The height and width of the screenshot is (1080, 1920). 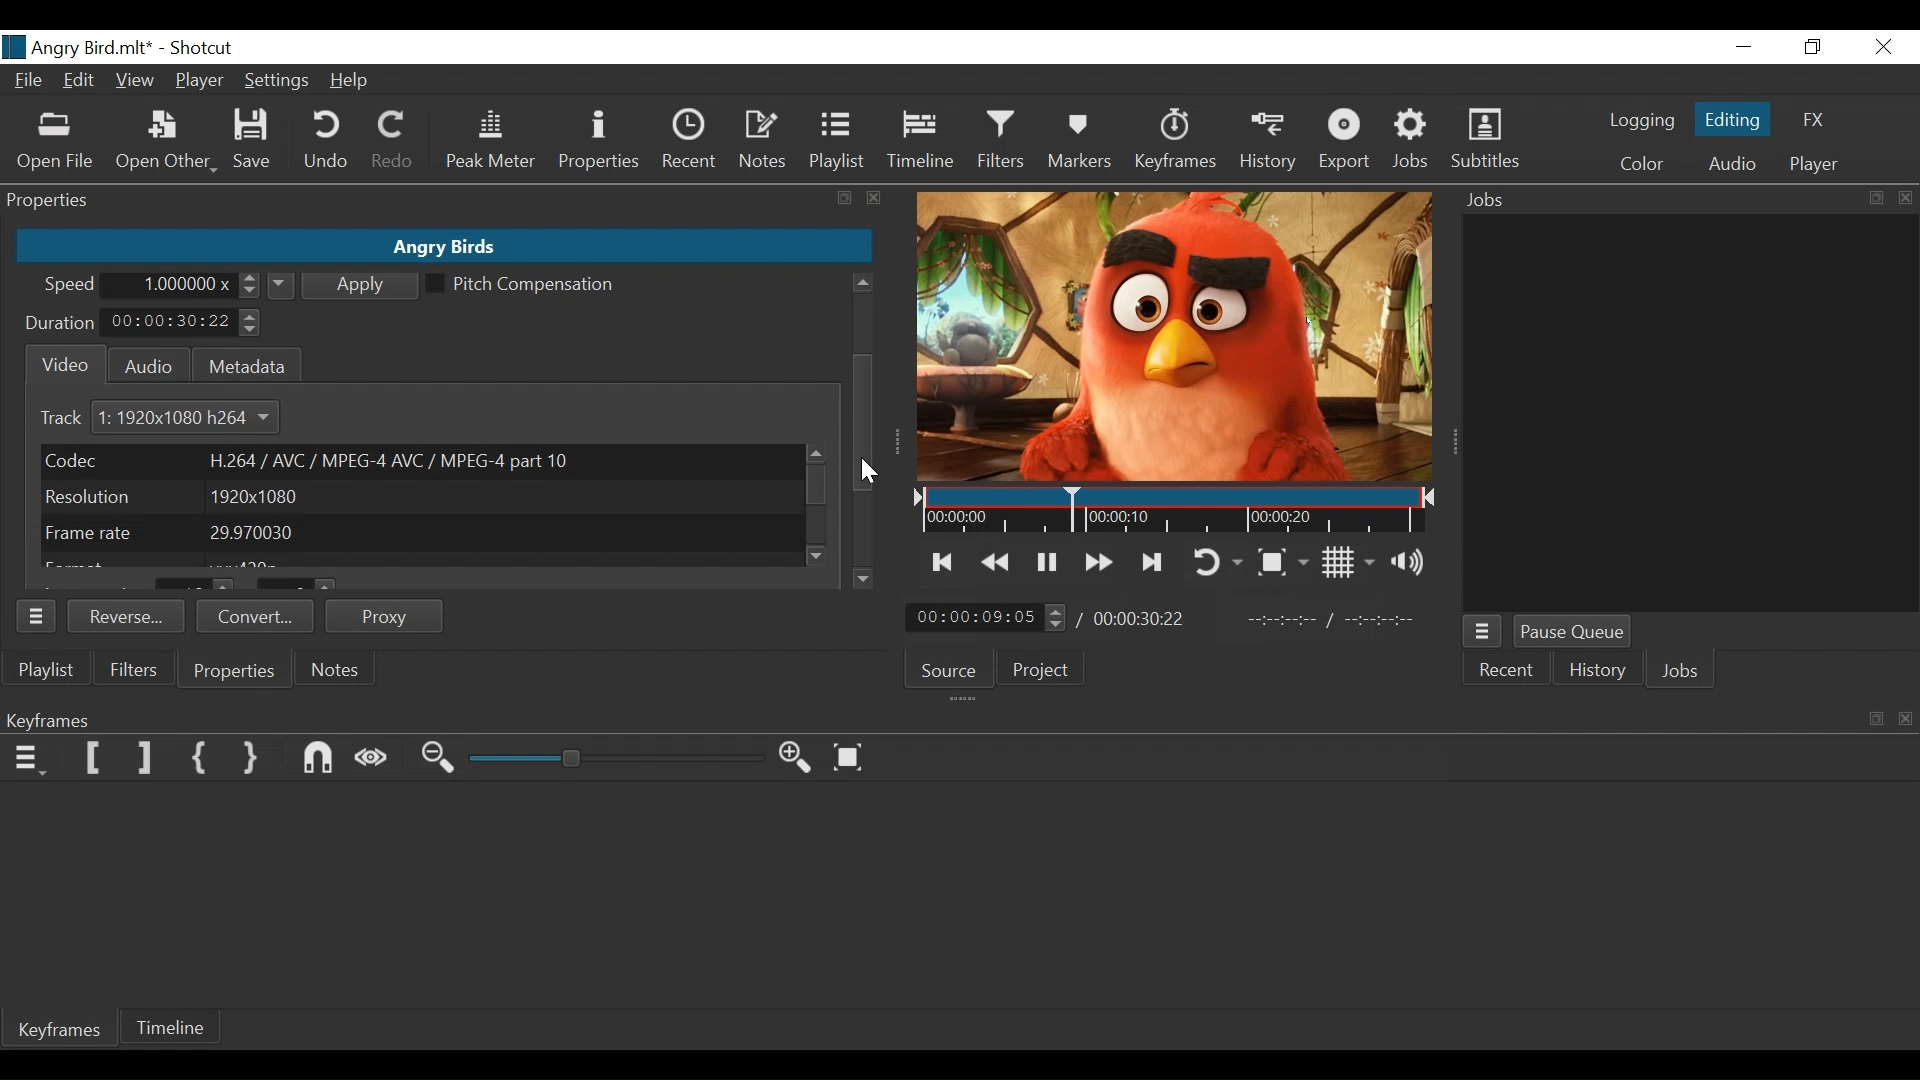 I want to click on Close, so click(x=1880, y=47).